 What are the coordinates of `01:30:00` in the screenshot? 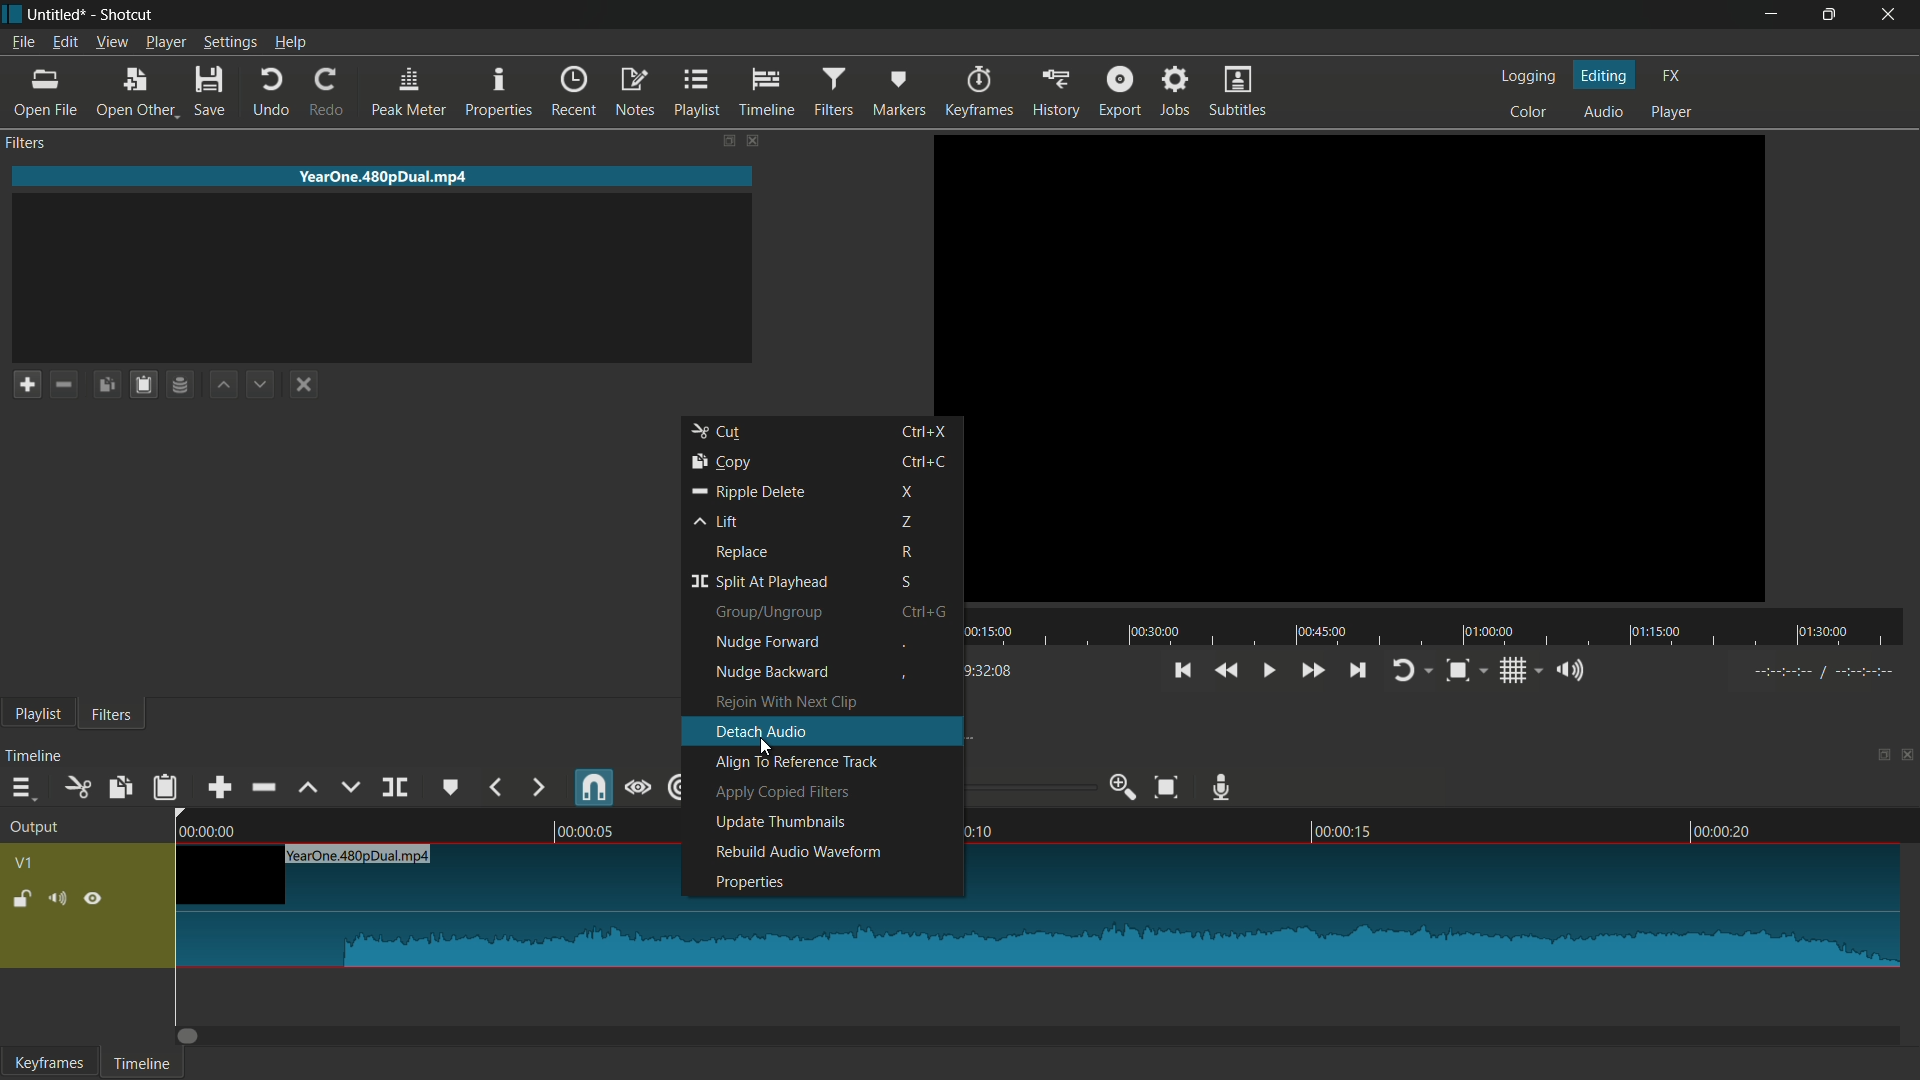 It's located at (1823, 633).